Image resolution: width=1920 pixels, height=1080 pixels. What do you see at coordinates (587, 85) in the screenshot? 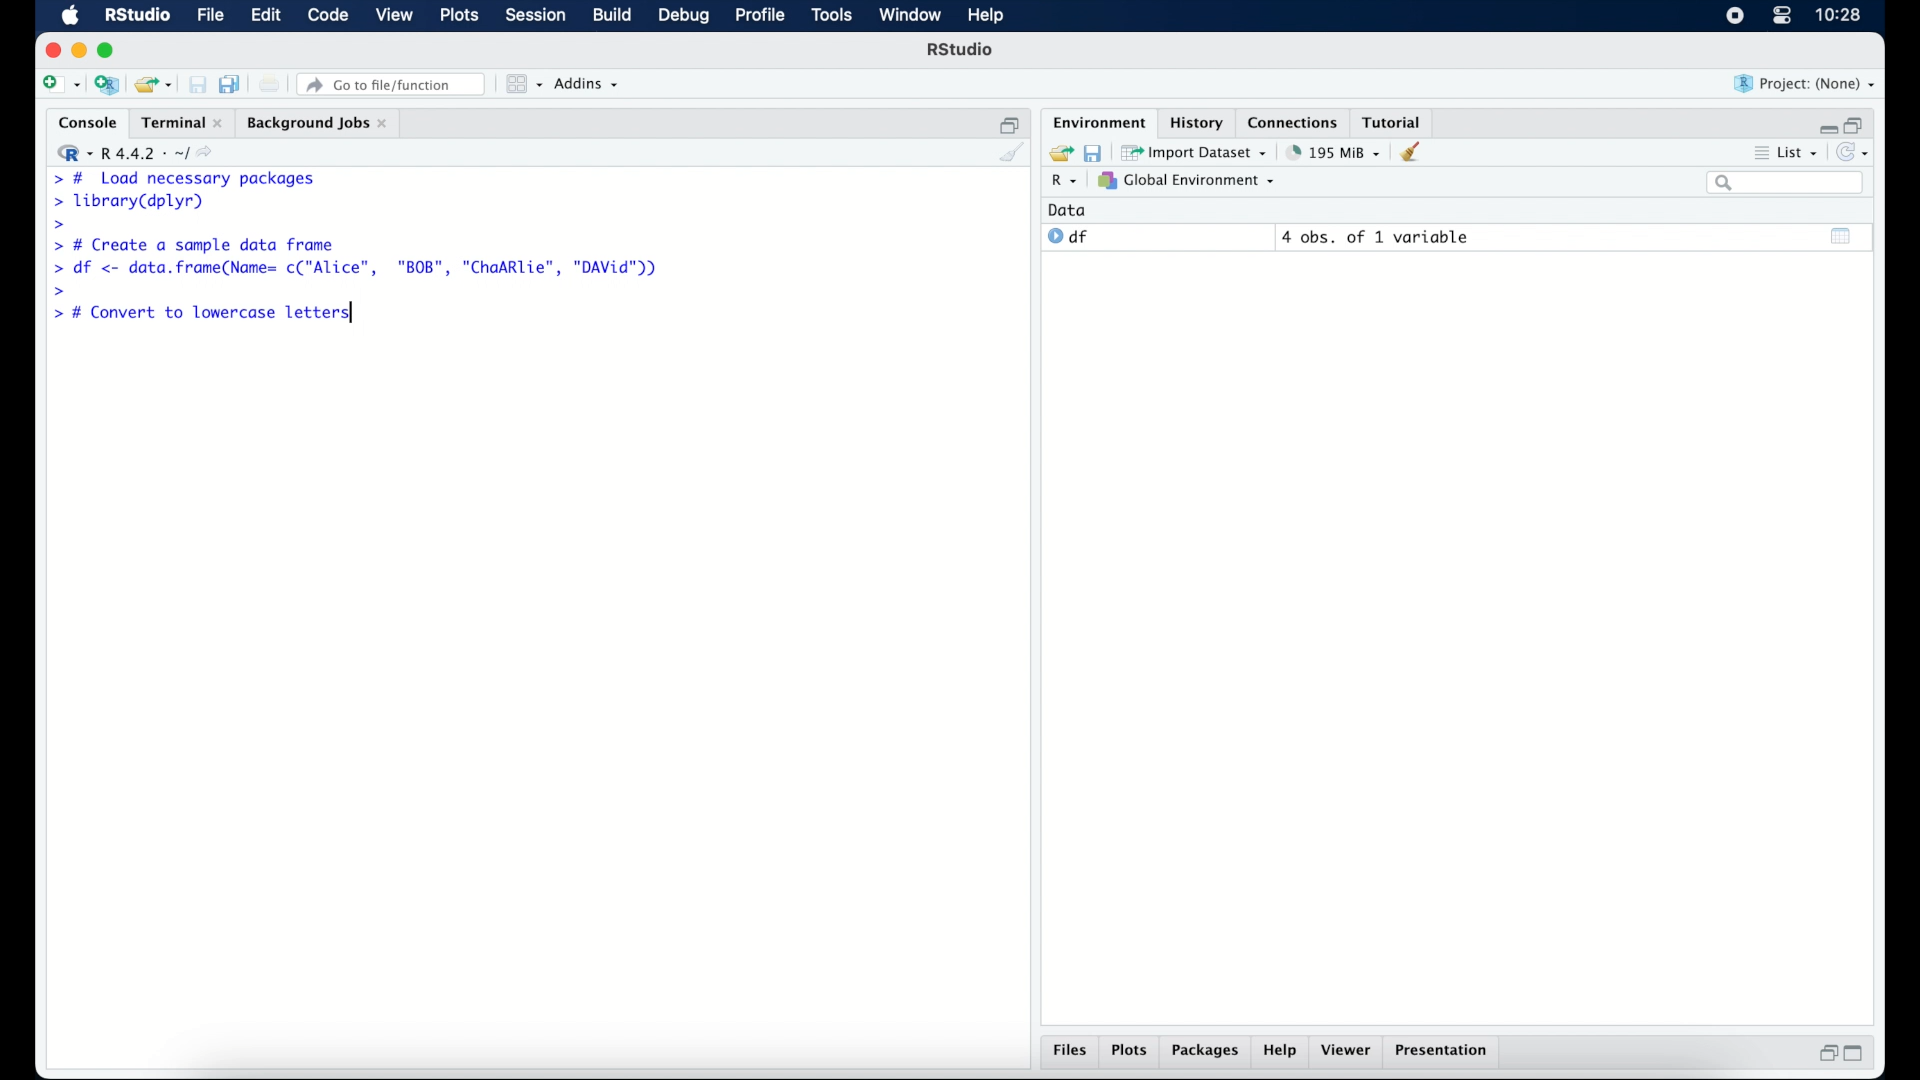
I see `addins` at bounding box center [587, 85].